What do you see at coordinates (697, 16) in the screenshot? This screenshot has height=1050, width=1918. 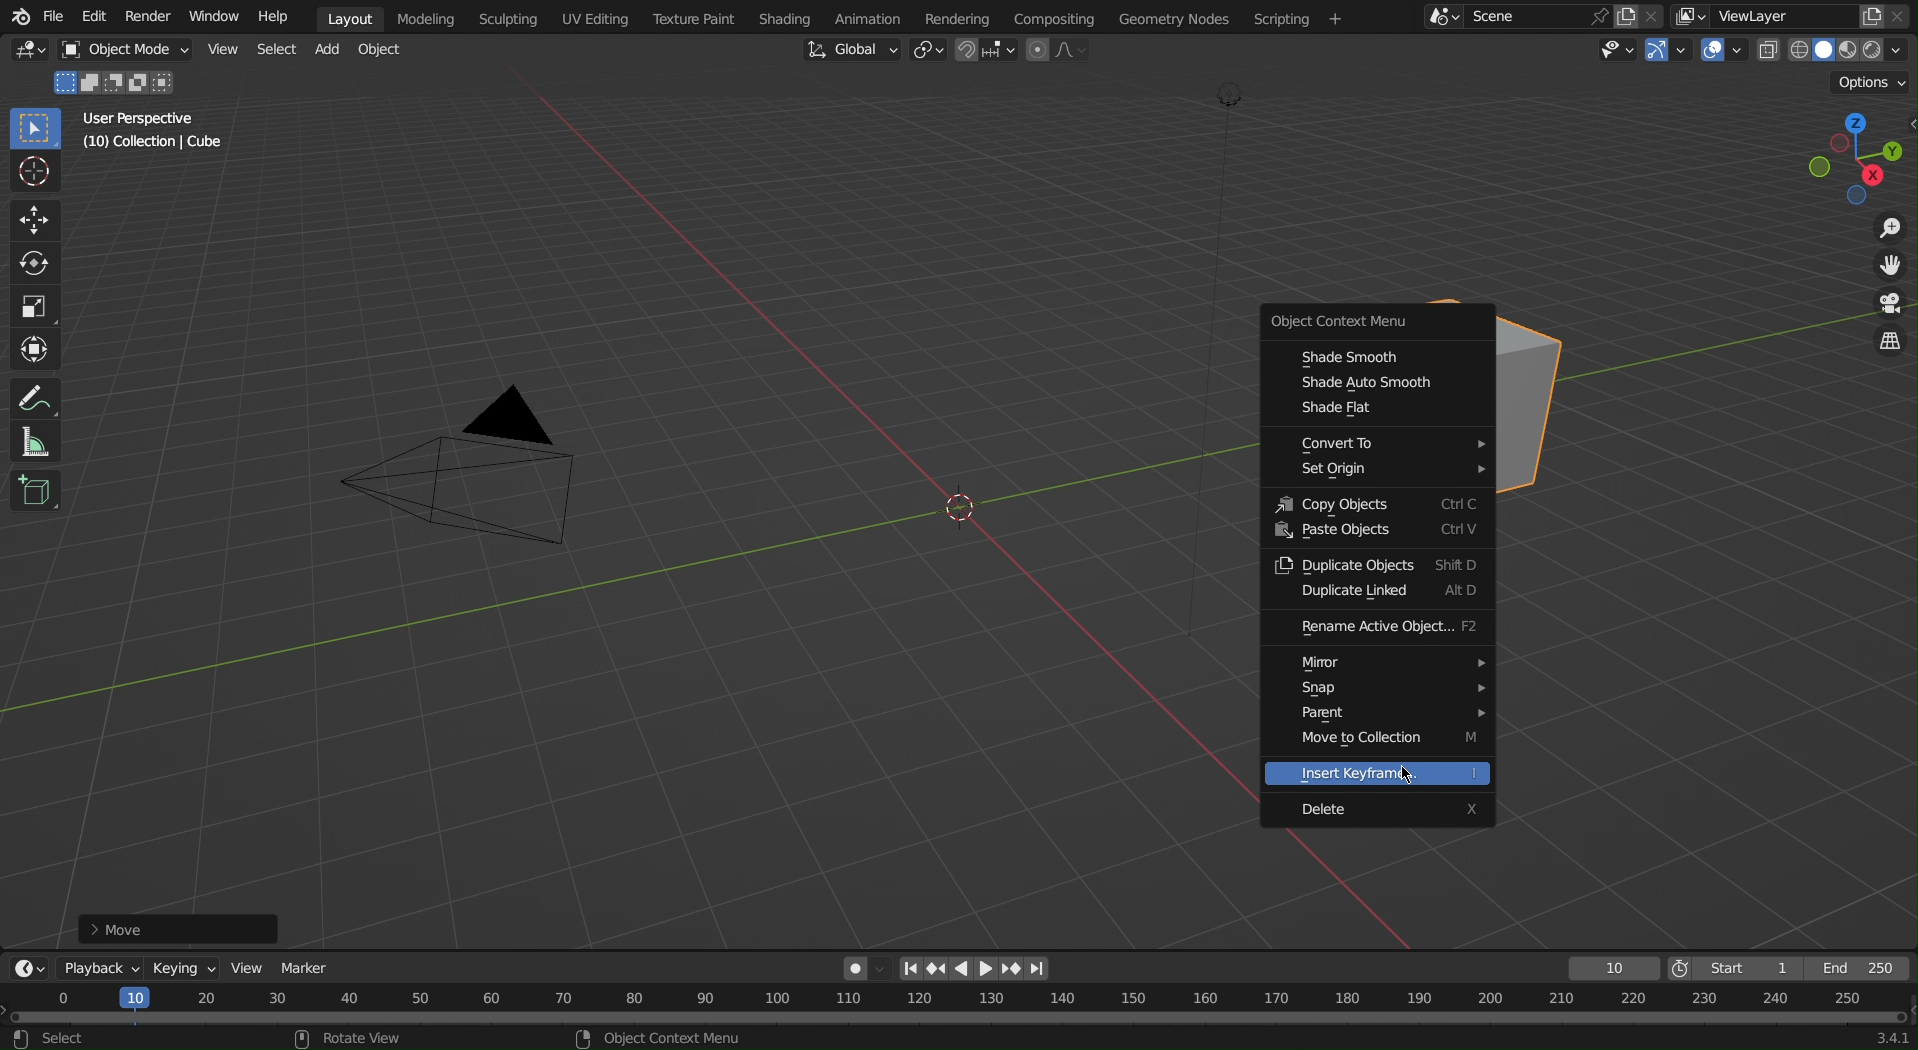 I see `Texture Paint` at bounding box center [697, 16].